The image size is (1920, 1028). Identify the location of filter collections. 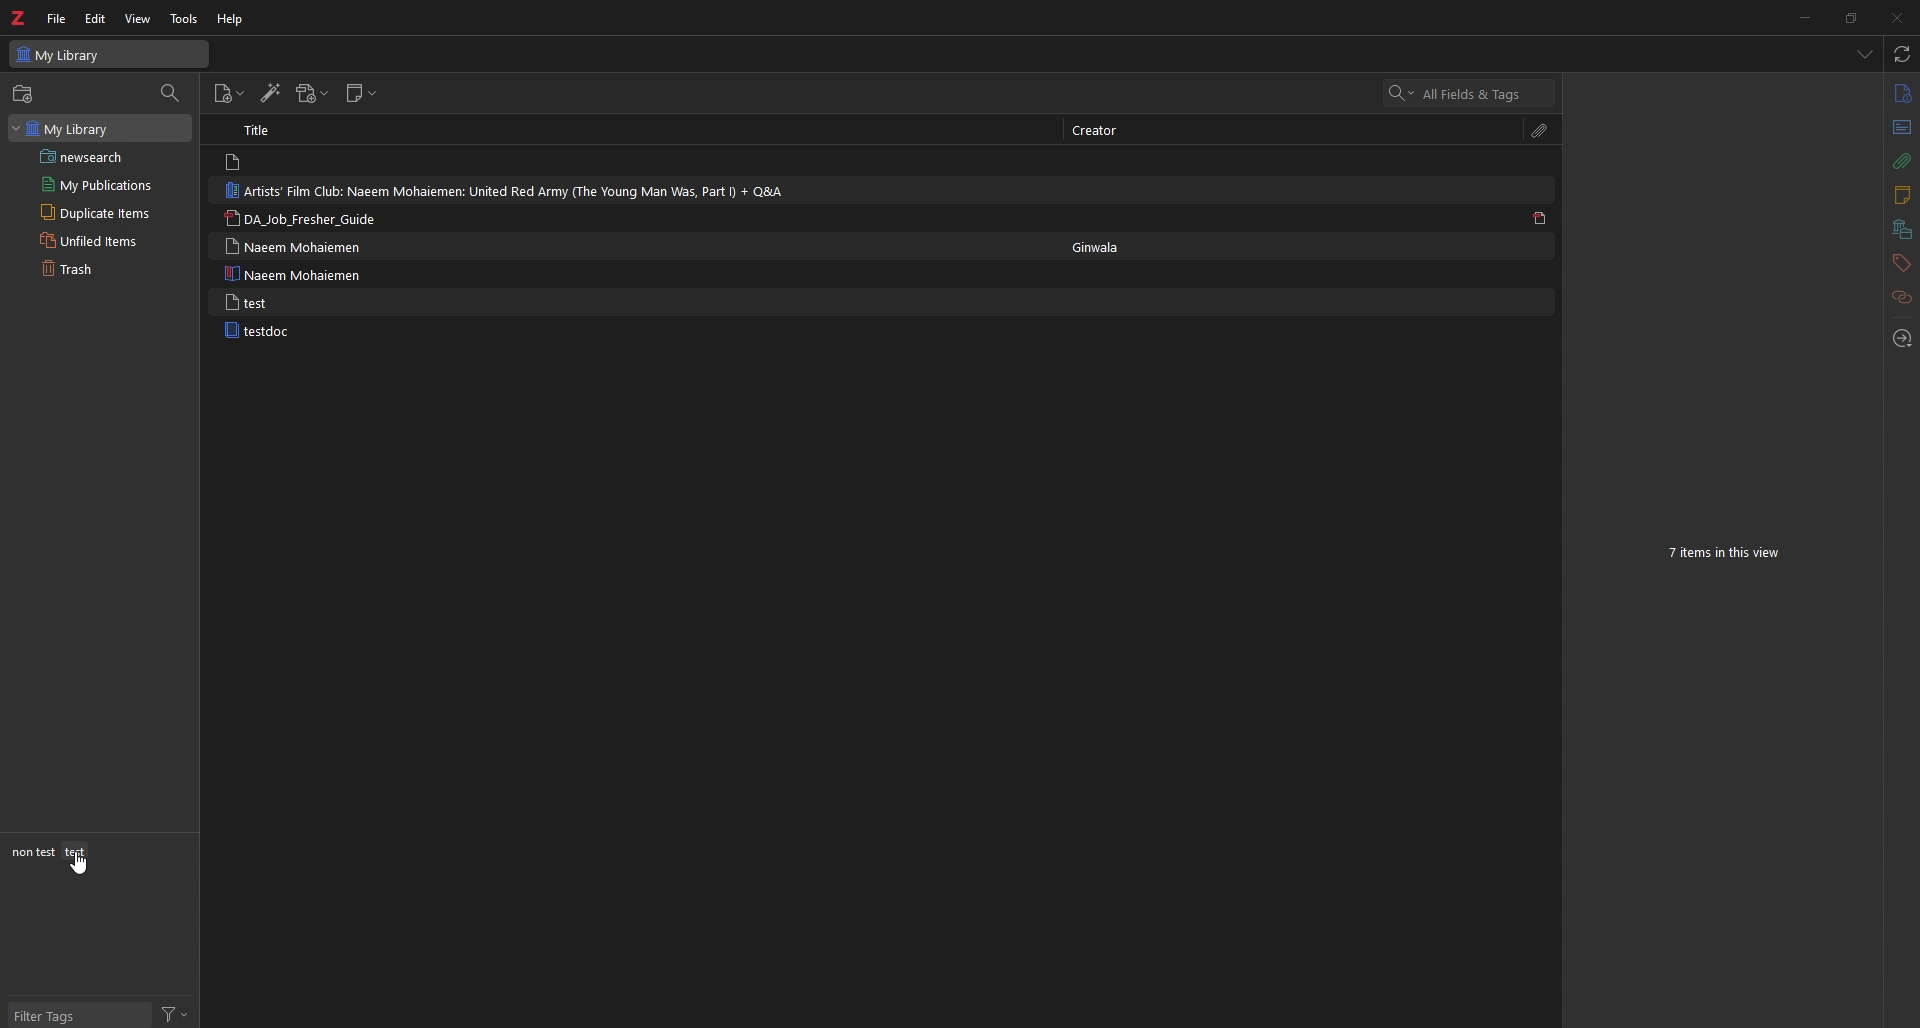
(170, 95).